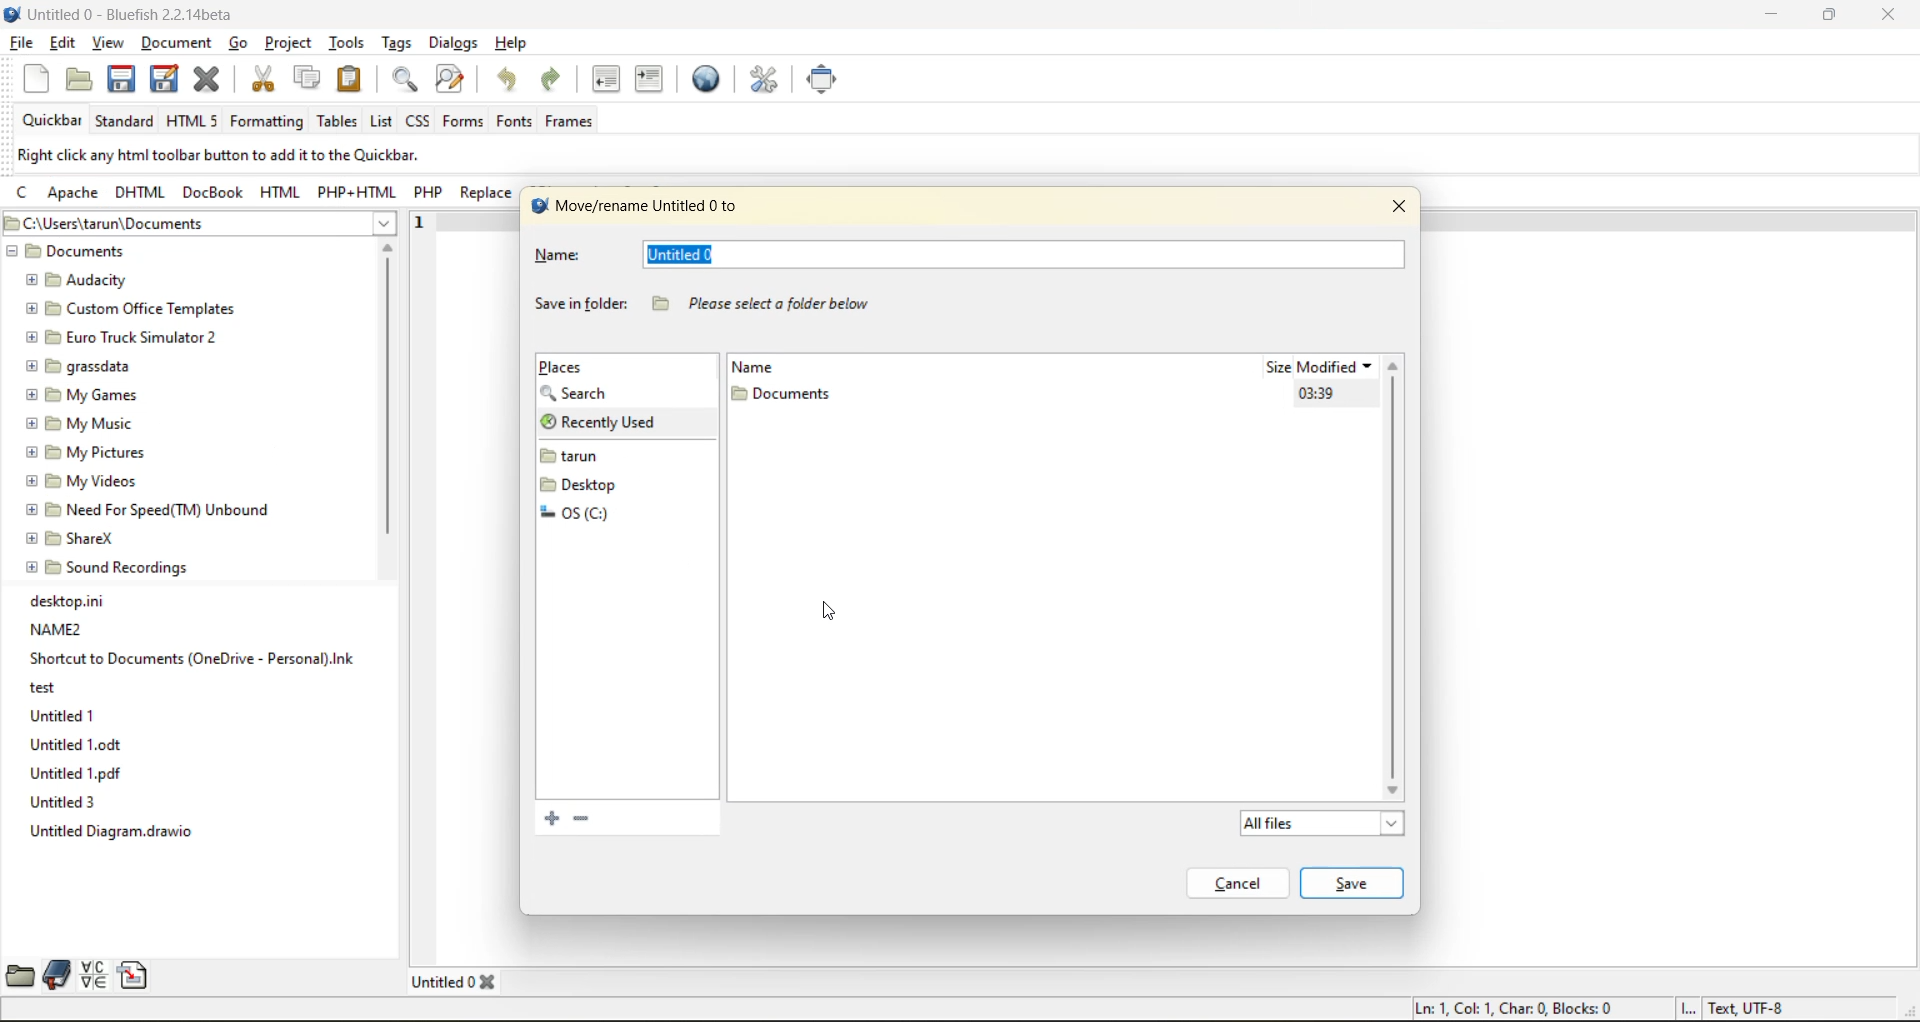 The height and width of the screenshot is (1022, 1920). Describe the element at coordinates (349, 43) in the screenshot. I see `tools` at that location.